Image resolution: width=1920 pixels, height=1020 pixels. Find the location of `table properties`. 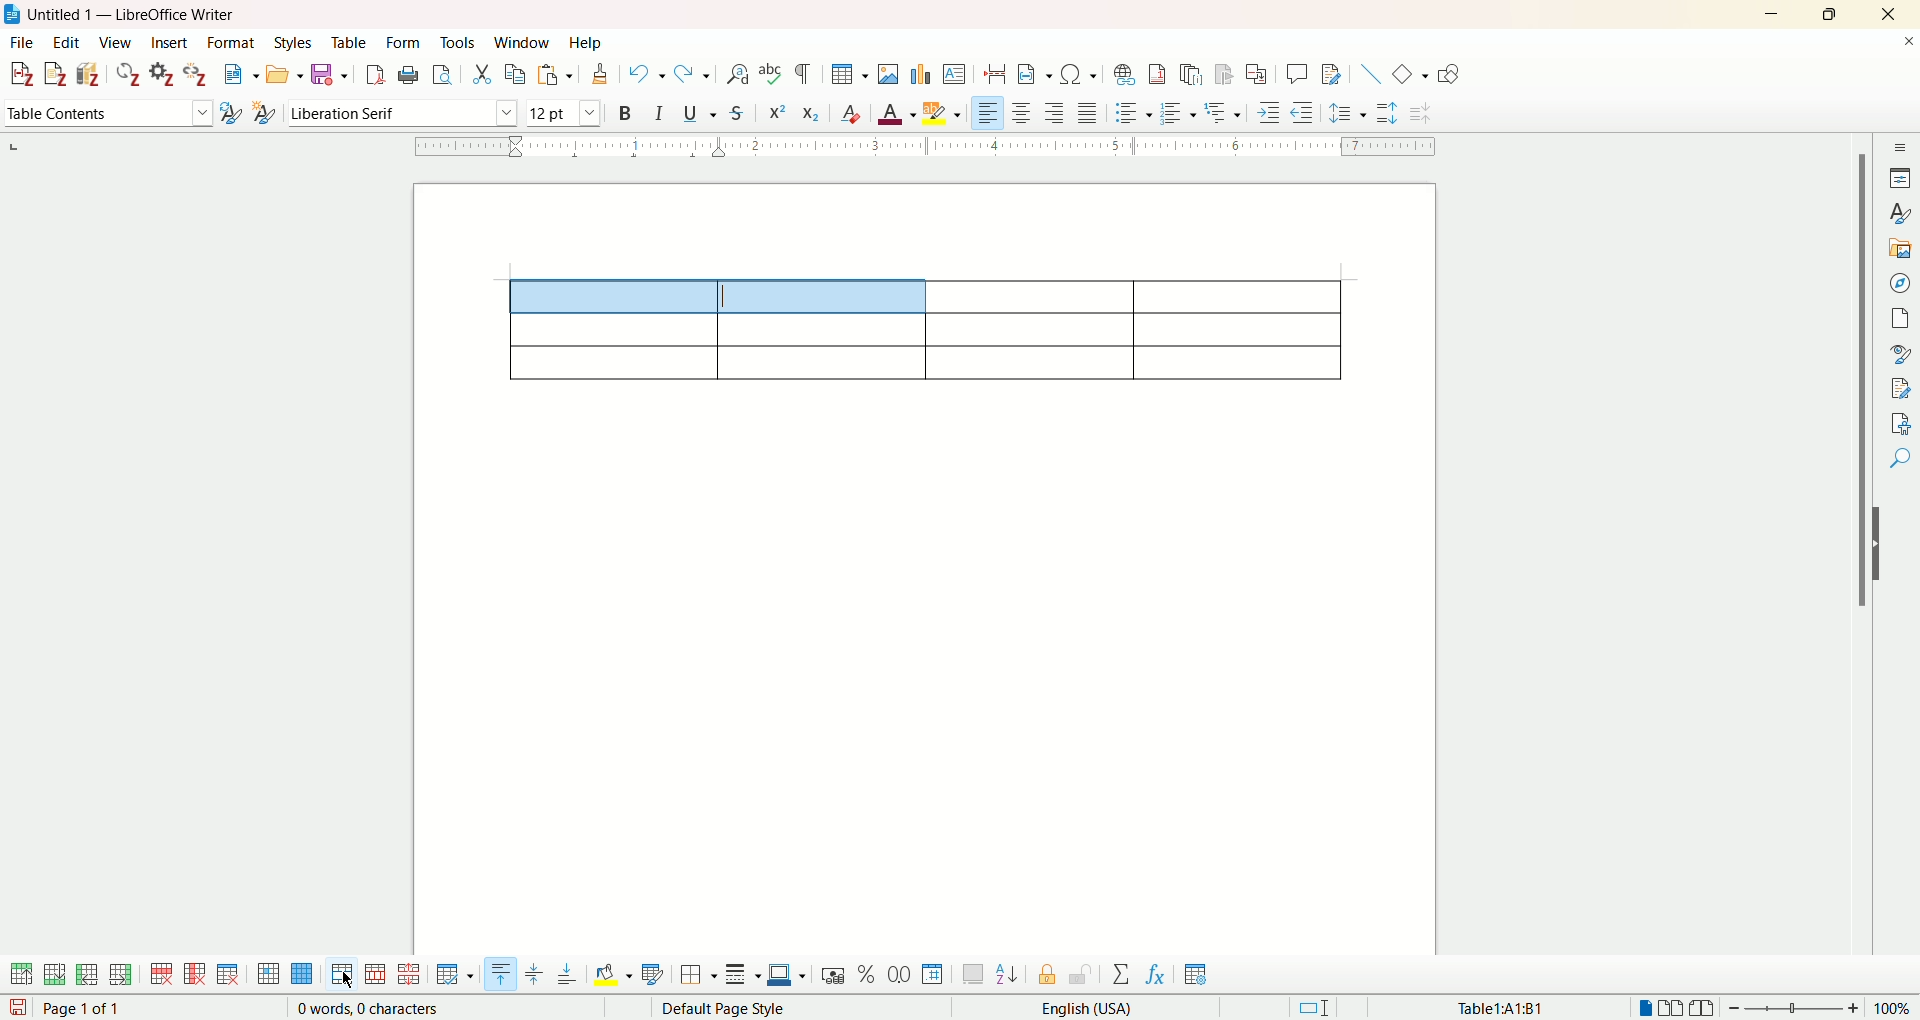

table properties is located at coordinates (1193, 976).